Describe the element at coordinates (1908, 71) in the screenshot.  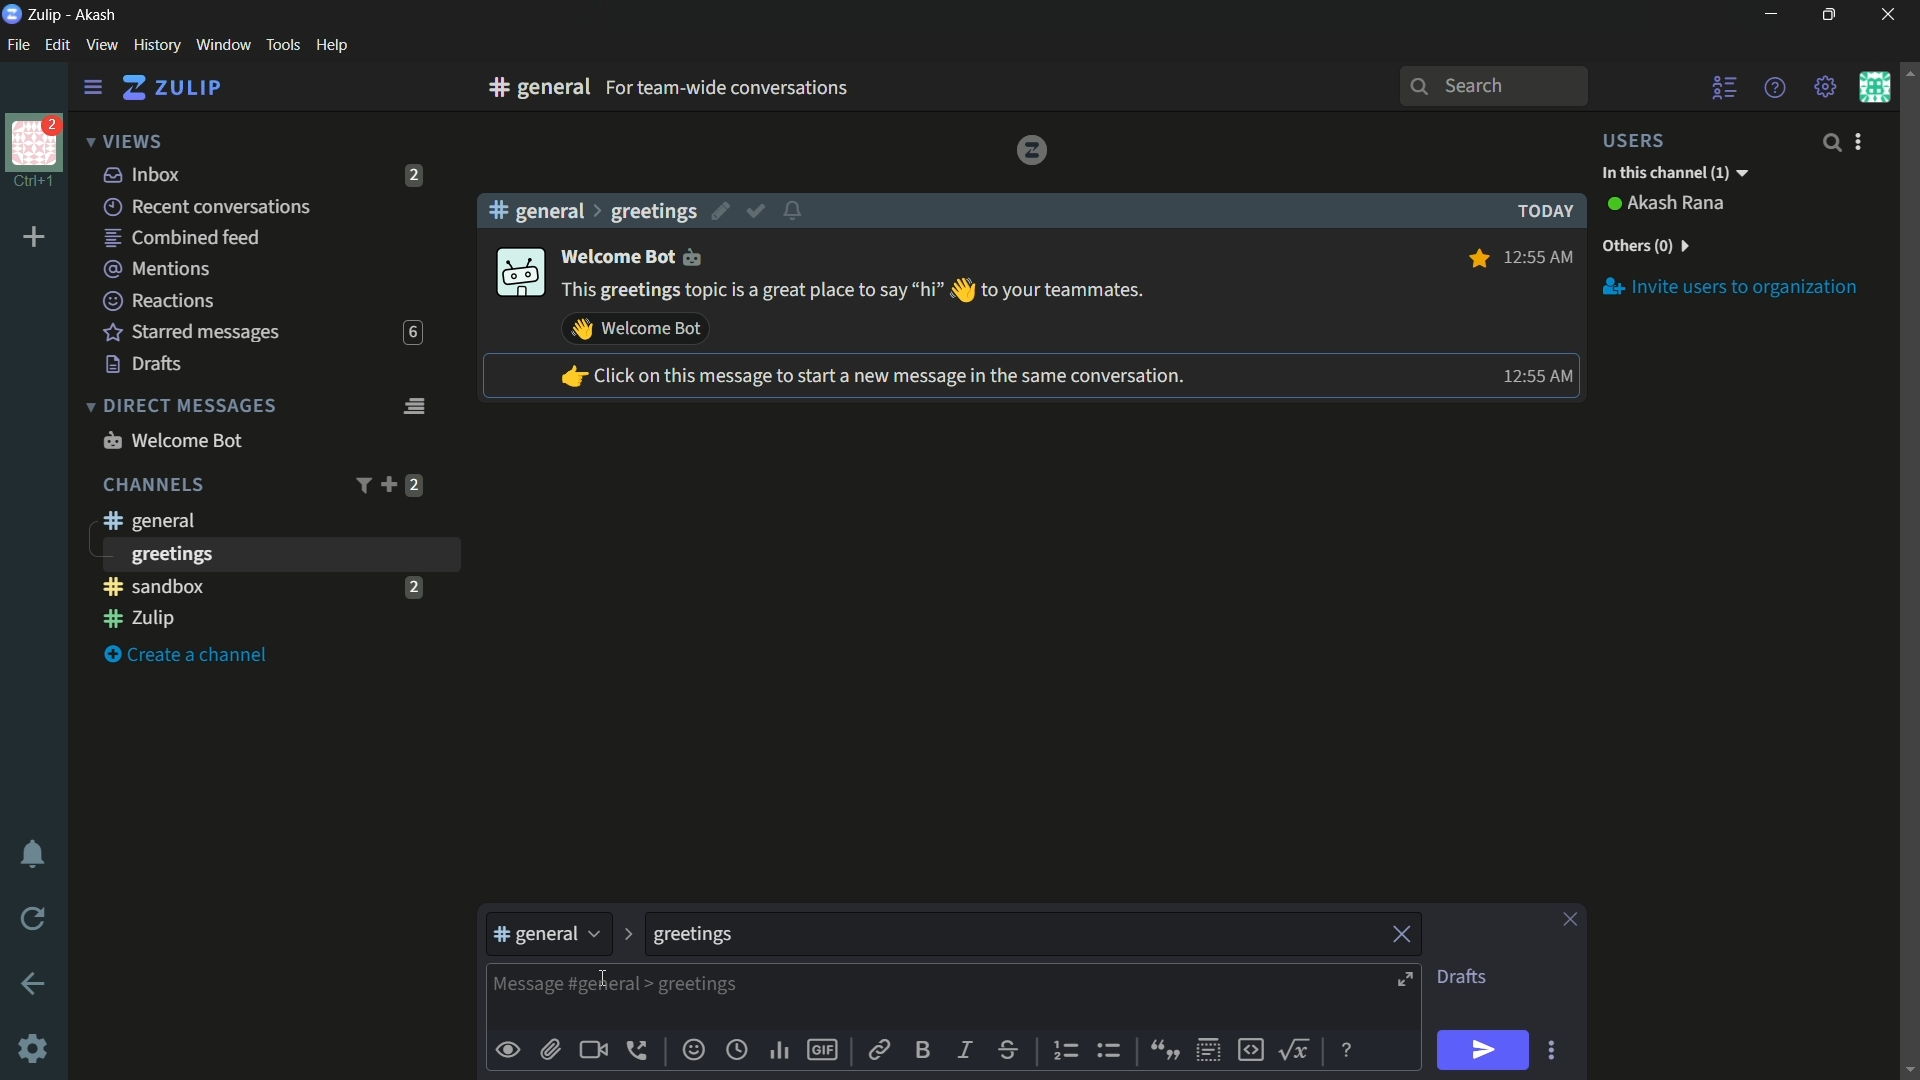
I see `scroll up` at that location.